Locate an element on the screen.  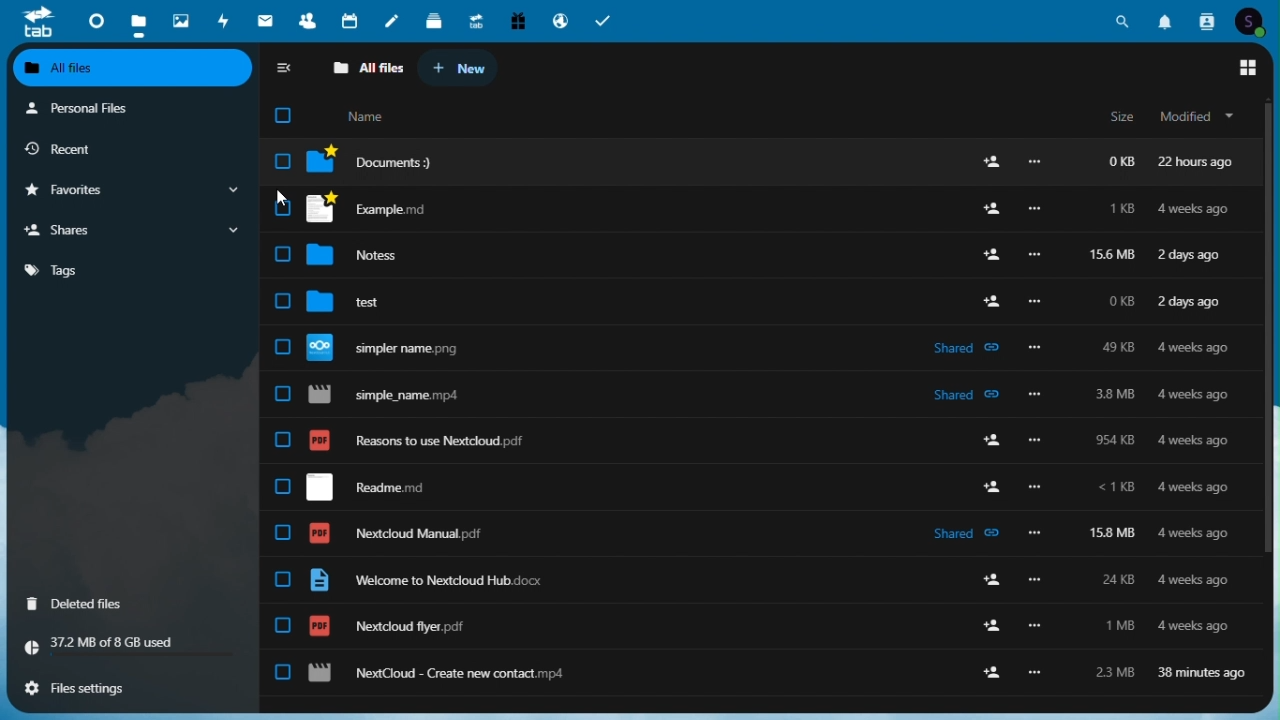
more options is located at coordinates (1036, 439).